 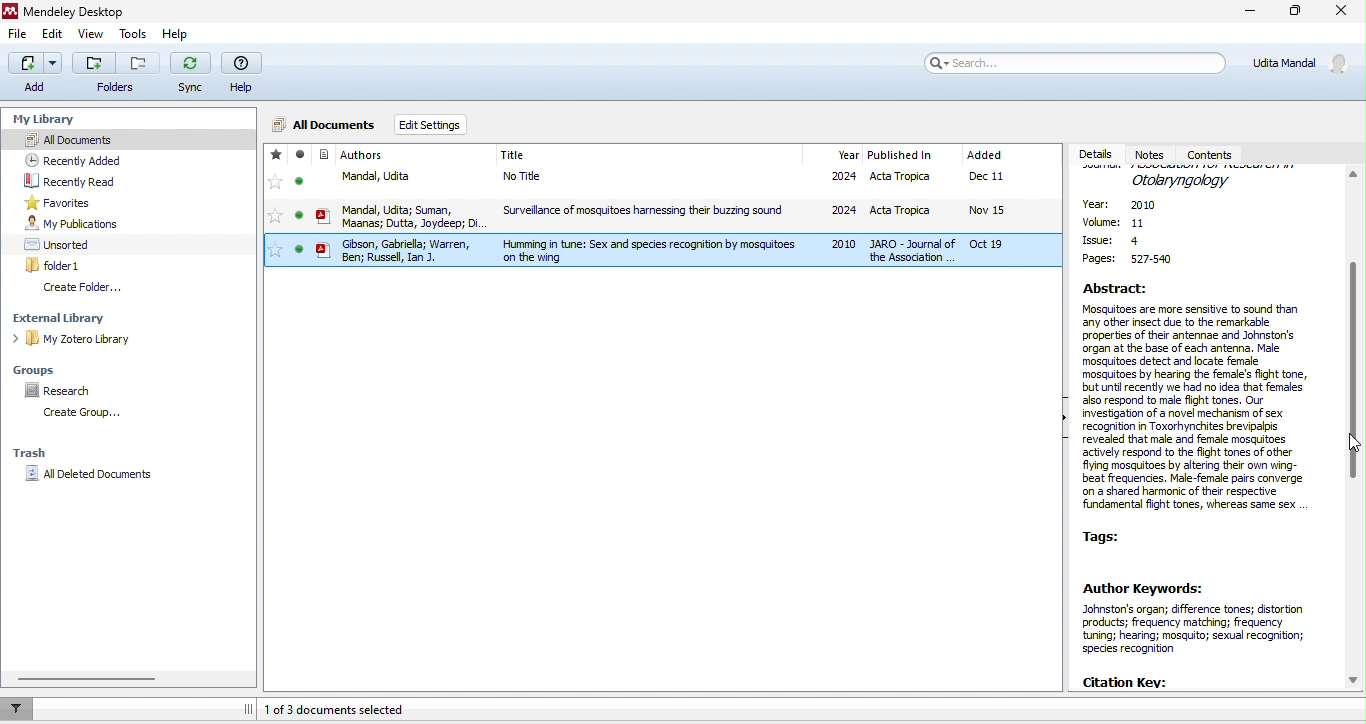 I want to click on help, so click(x=245, y=74).